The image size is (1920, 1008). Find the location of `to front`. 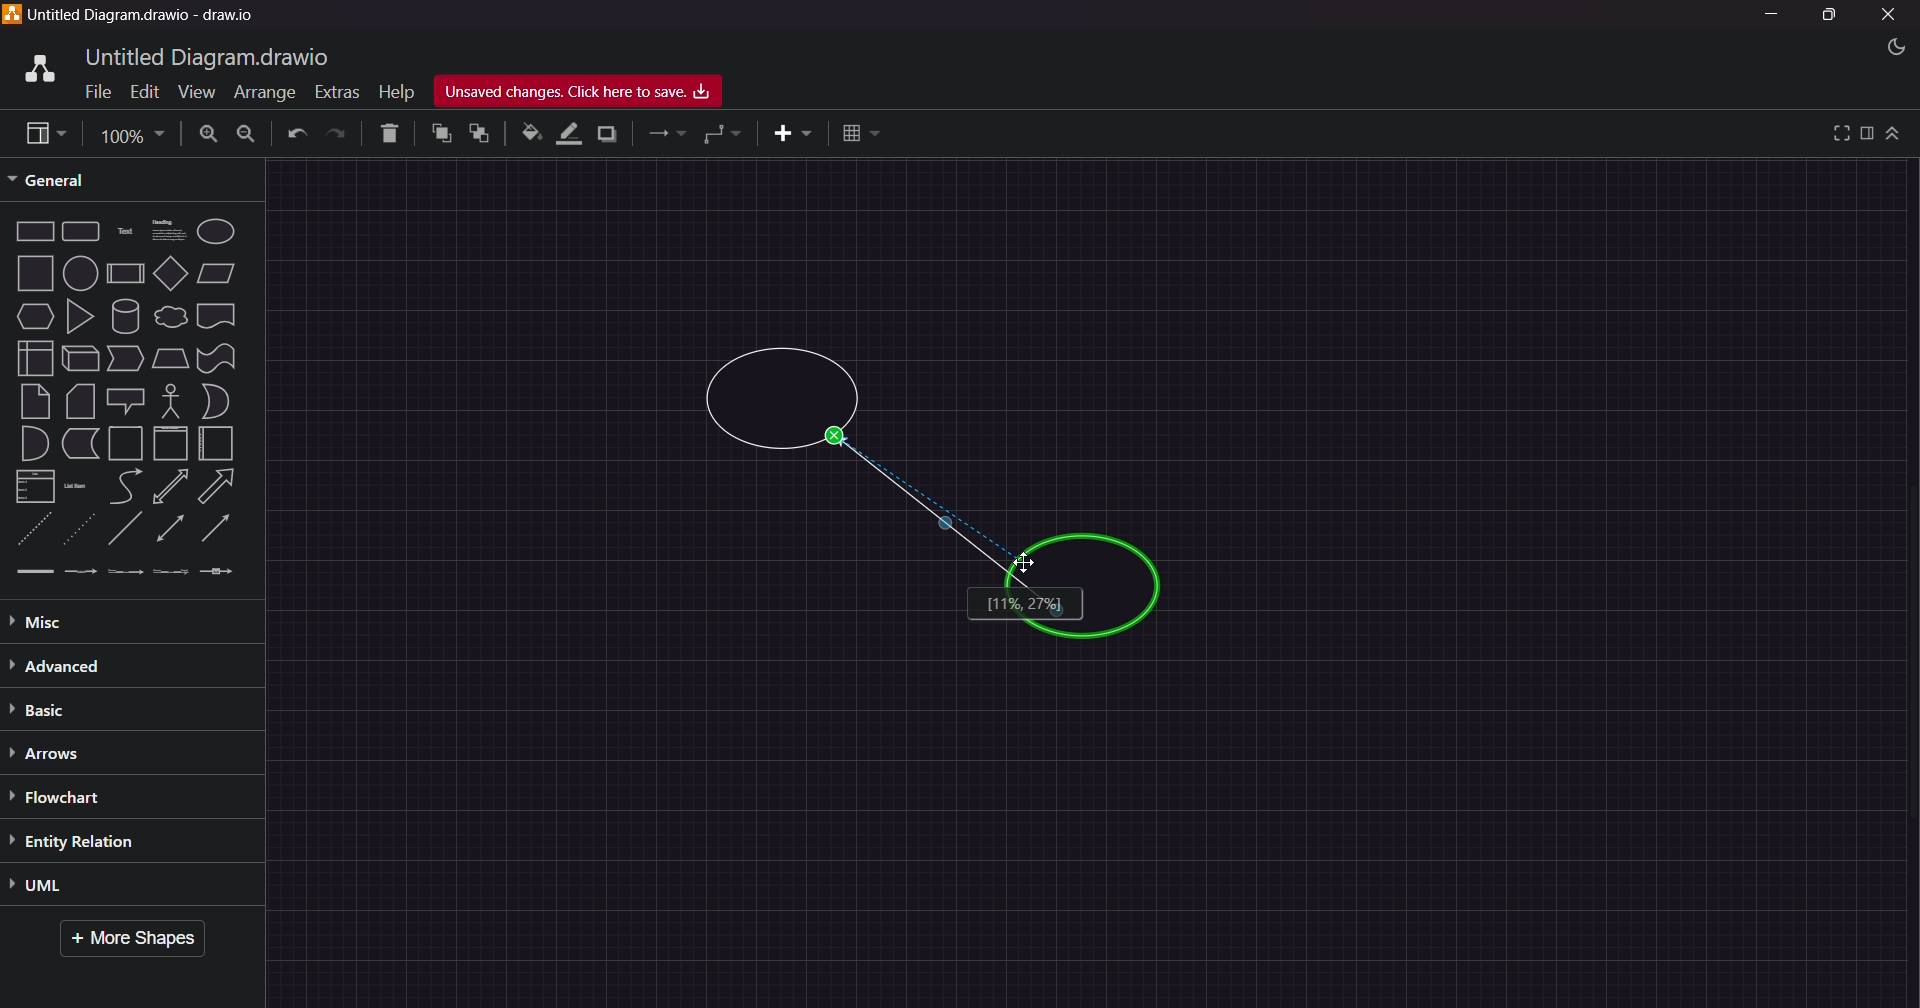

to front is located at coordinates (439, 134).